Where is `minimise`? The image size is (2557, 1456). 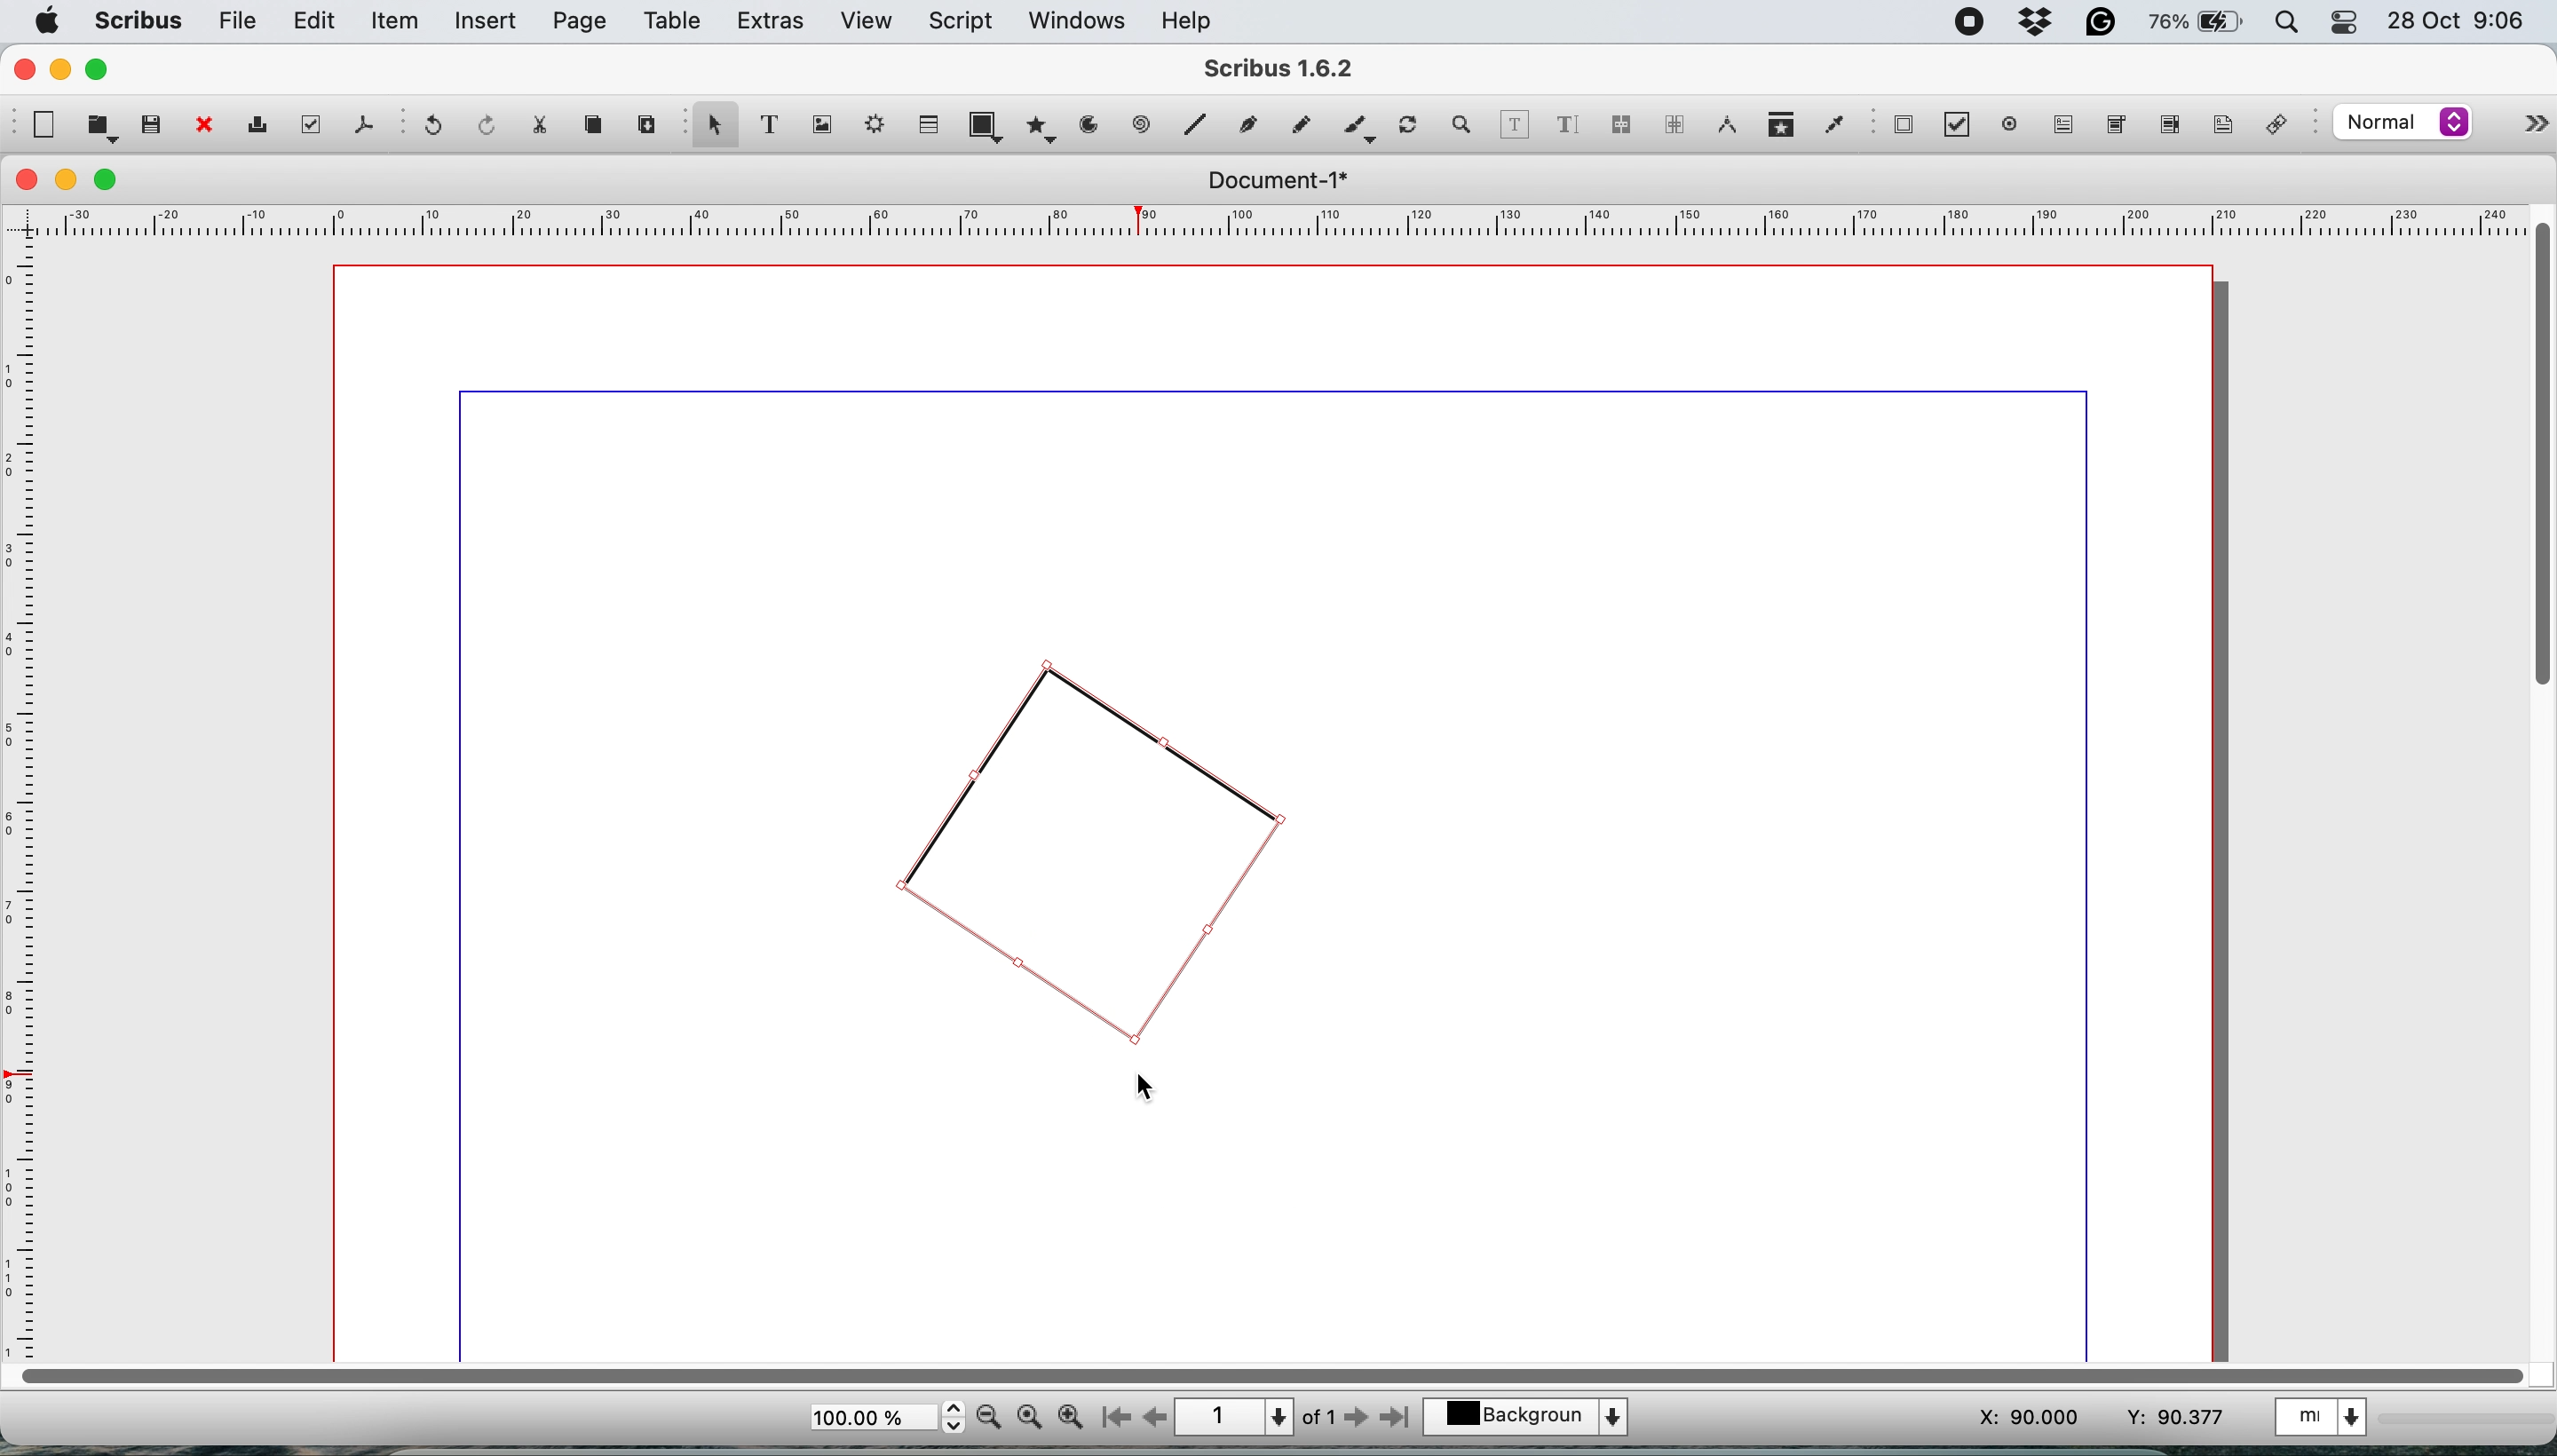
minimise is located at coordinates (62, 71).